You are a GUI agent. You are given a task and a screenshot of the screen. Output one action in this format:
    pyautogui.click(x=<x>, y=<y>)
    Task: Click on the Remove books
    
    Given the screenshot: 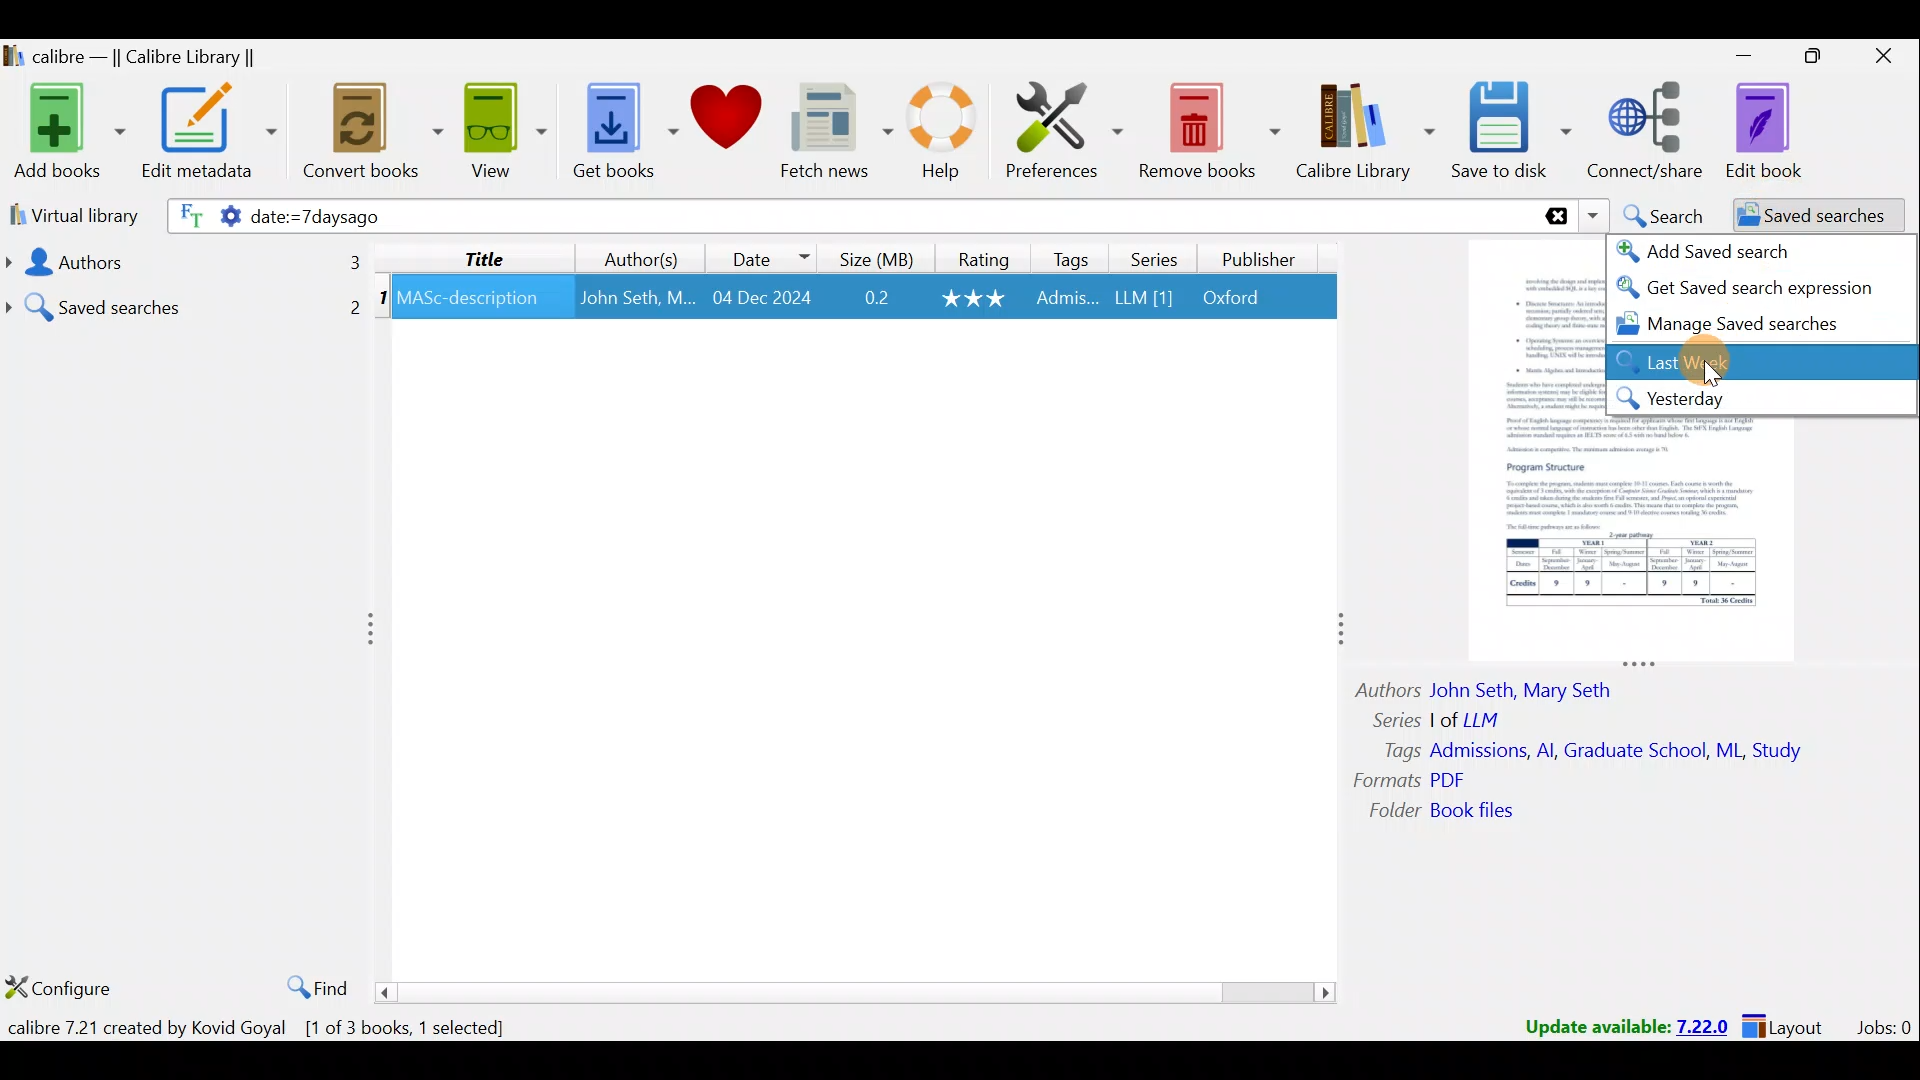 What is the action you would take?
    pyautogui.click(x=1208, y=127)
    